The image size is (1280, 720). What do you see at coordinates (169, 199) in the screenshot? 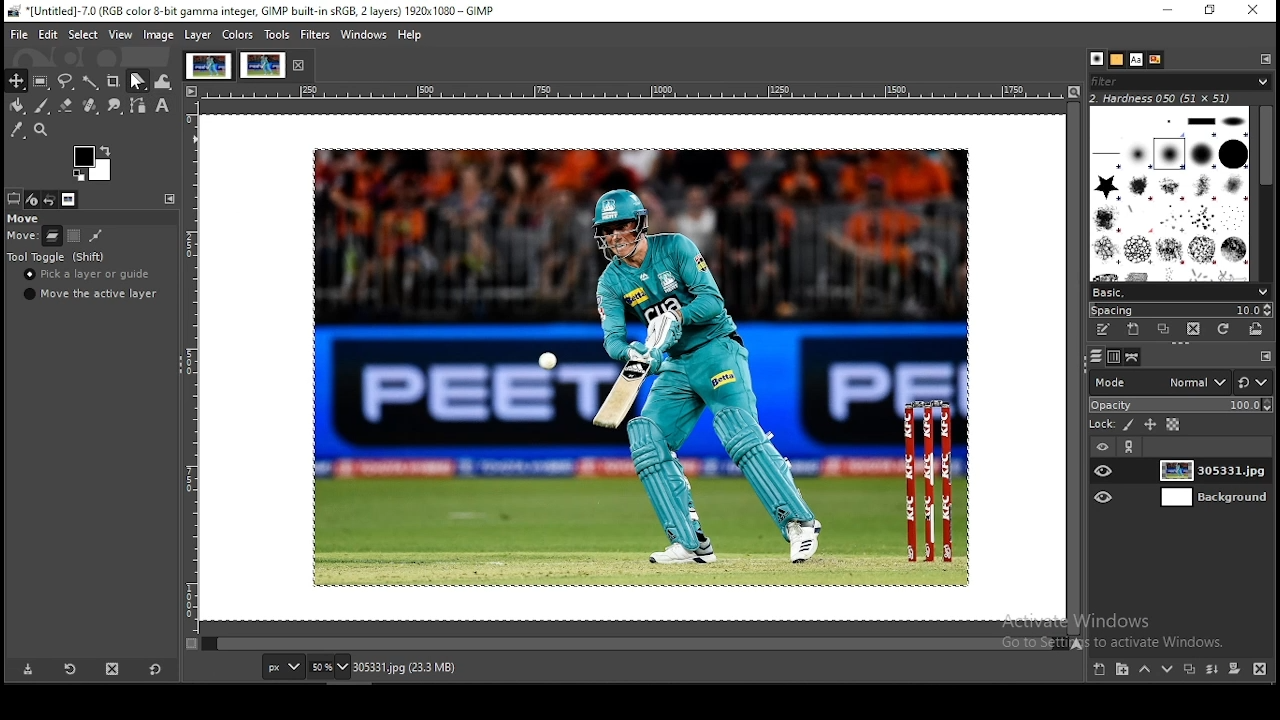
I see `configure this tab` at bounding box center [169, 199].